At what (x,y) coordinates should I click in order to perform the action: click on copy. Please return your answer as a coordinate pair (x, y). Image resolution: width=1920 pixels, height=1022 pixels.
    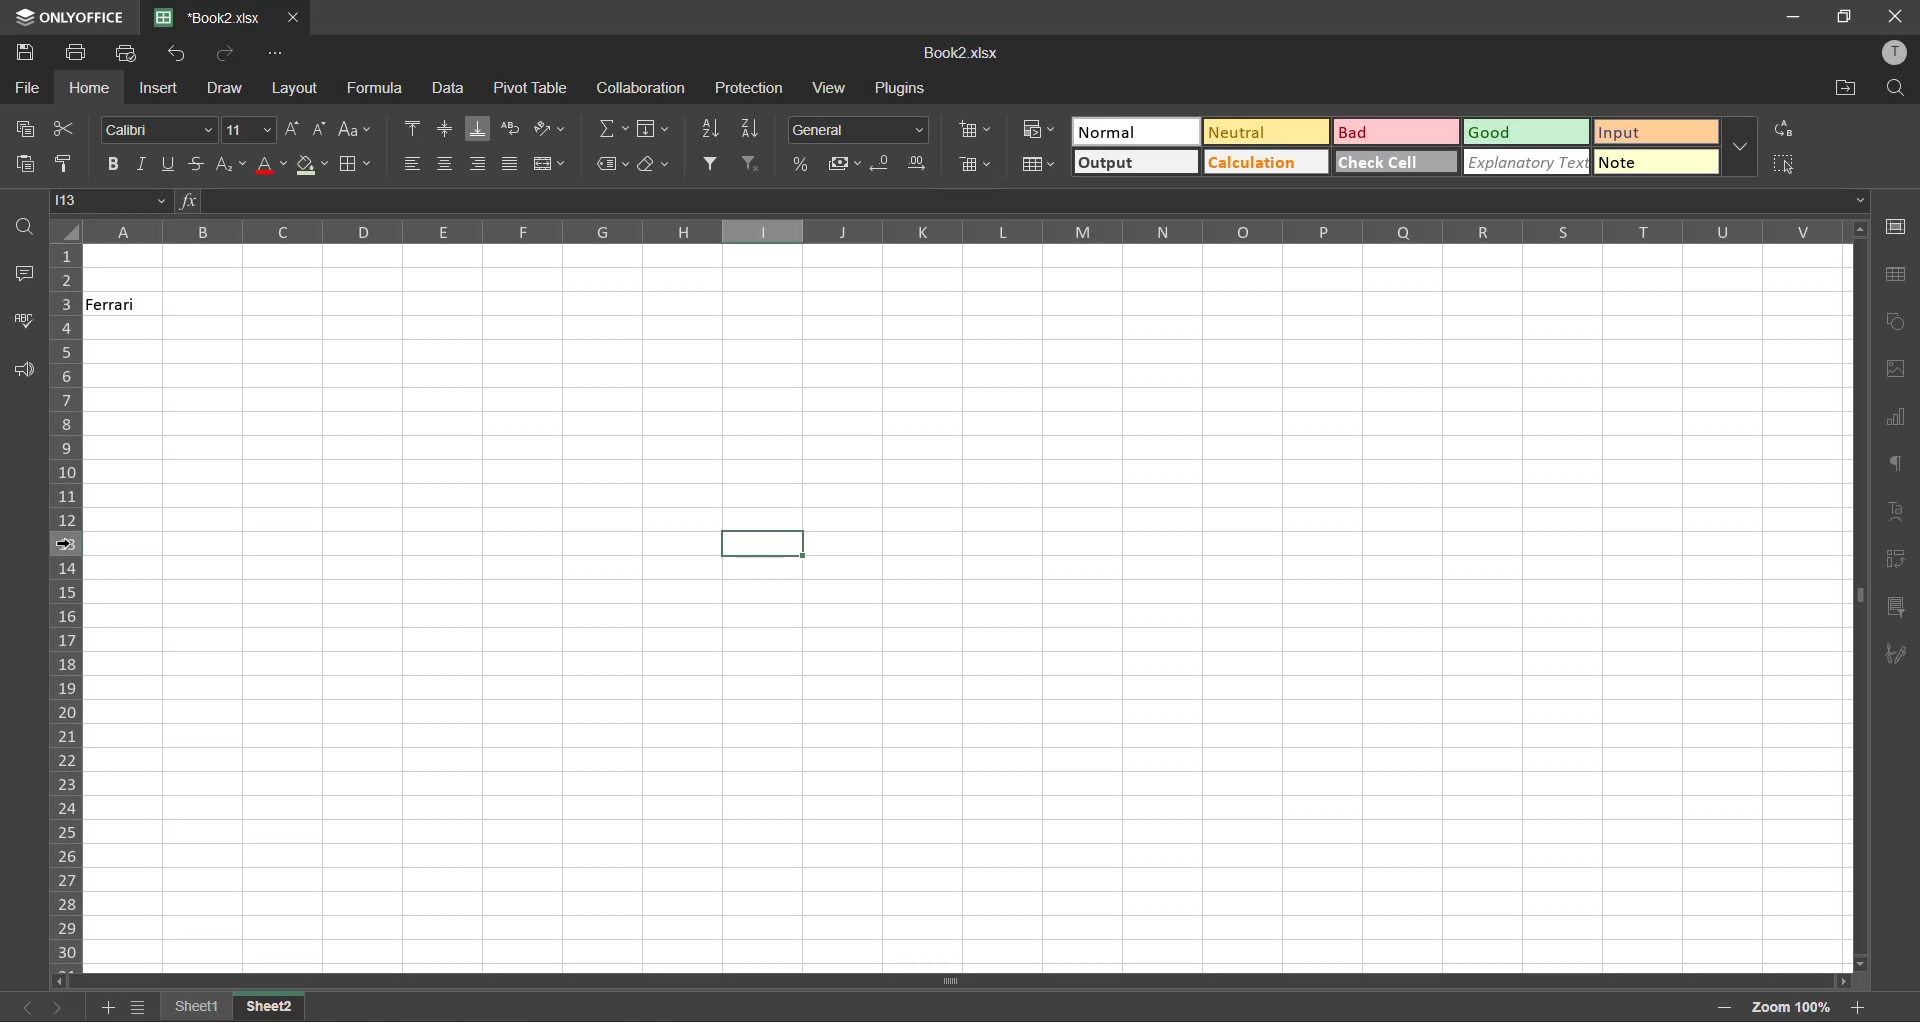
    Looking at the image, I should click on (27, 131).